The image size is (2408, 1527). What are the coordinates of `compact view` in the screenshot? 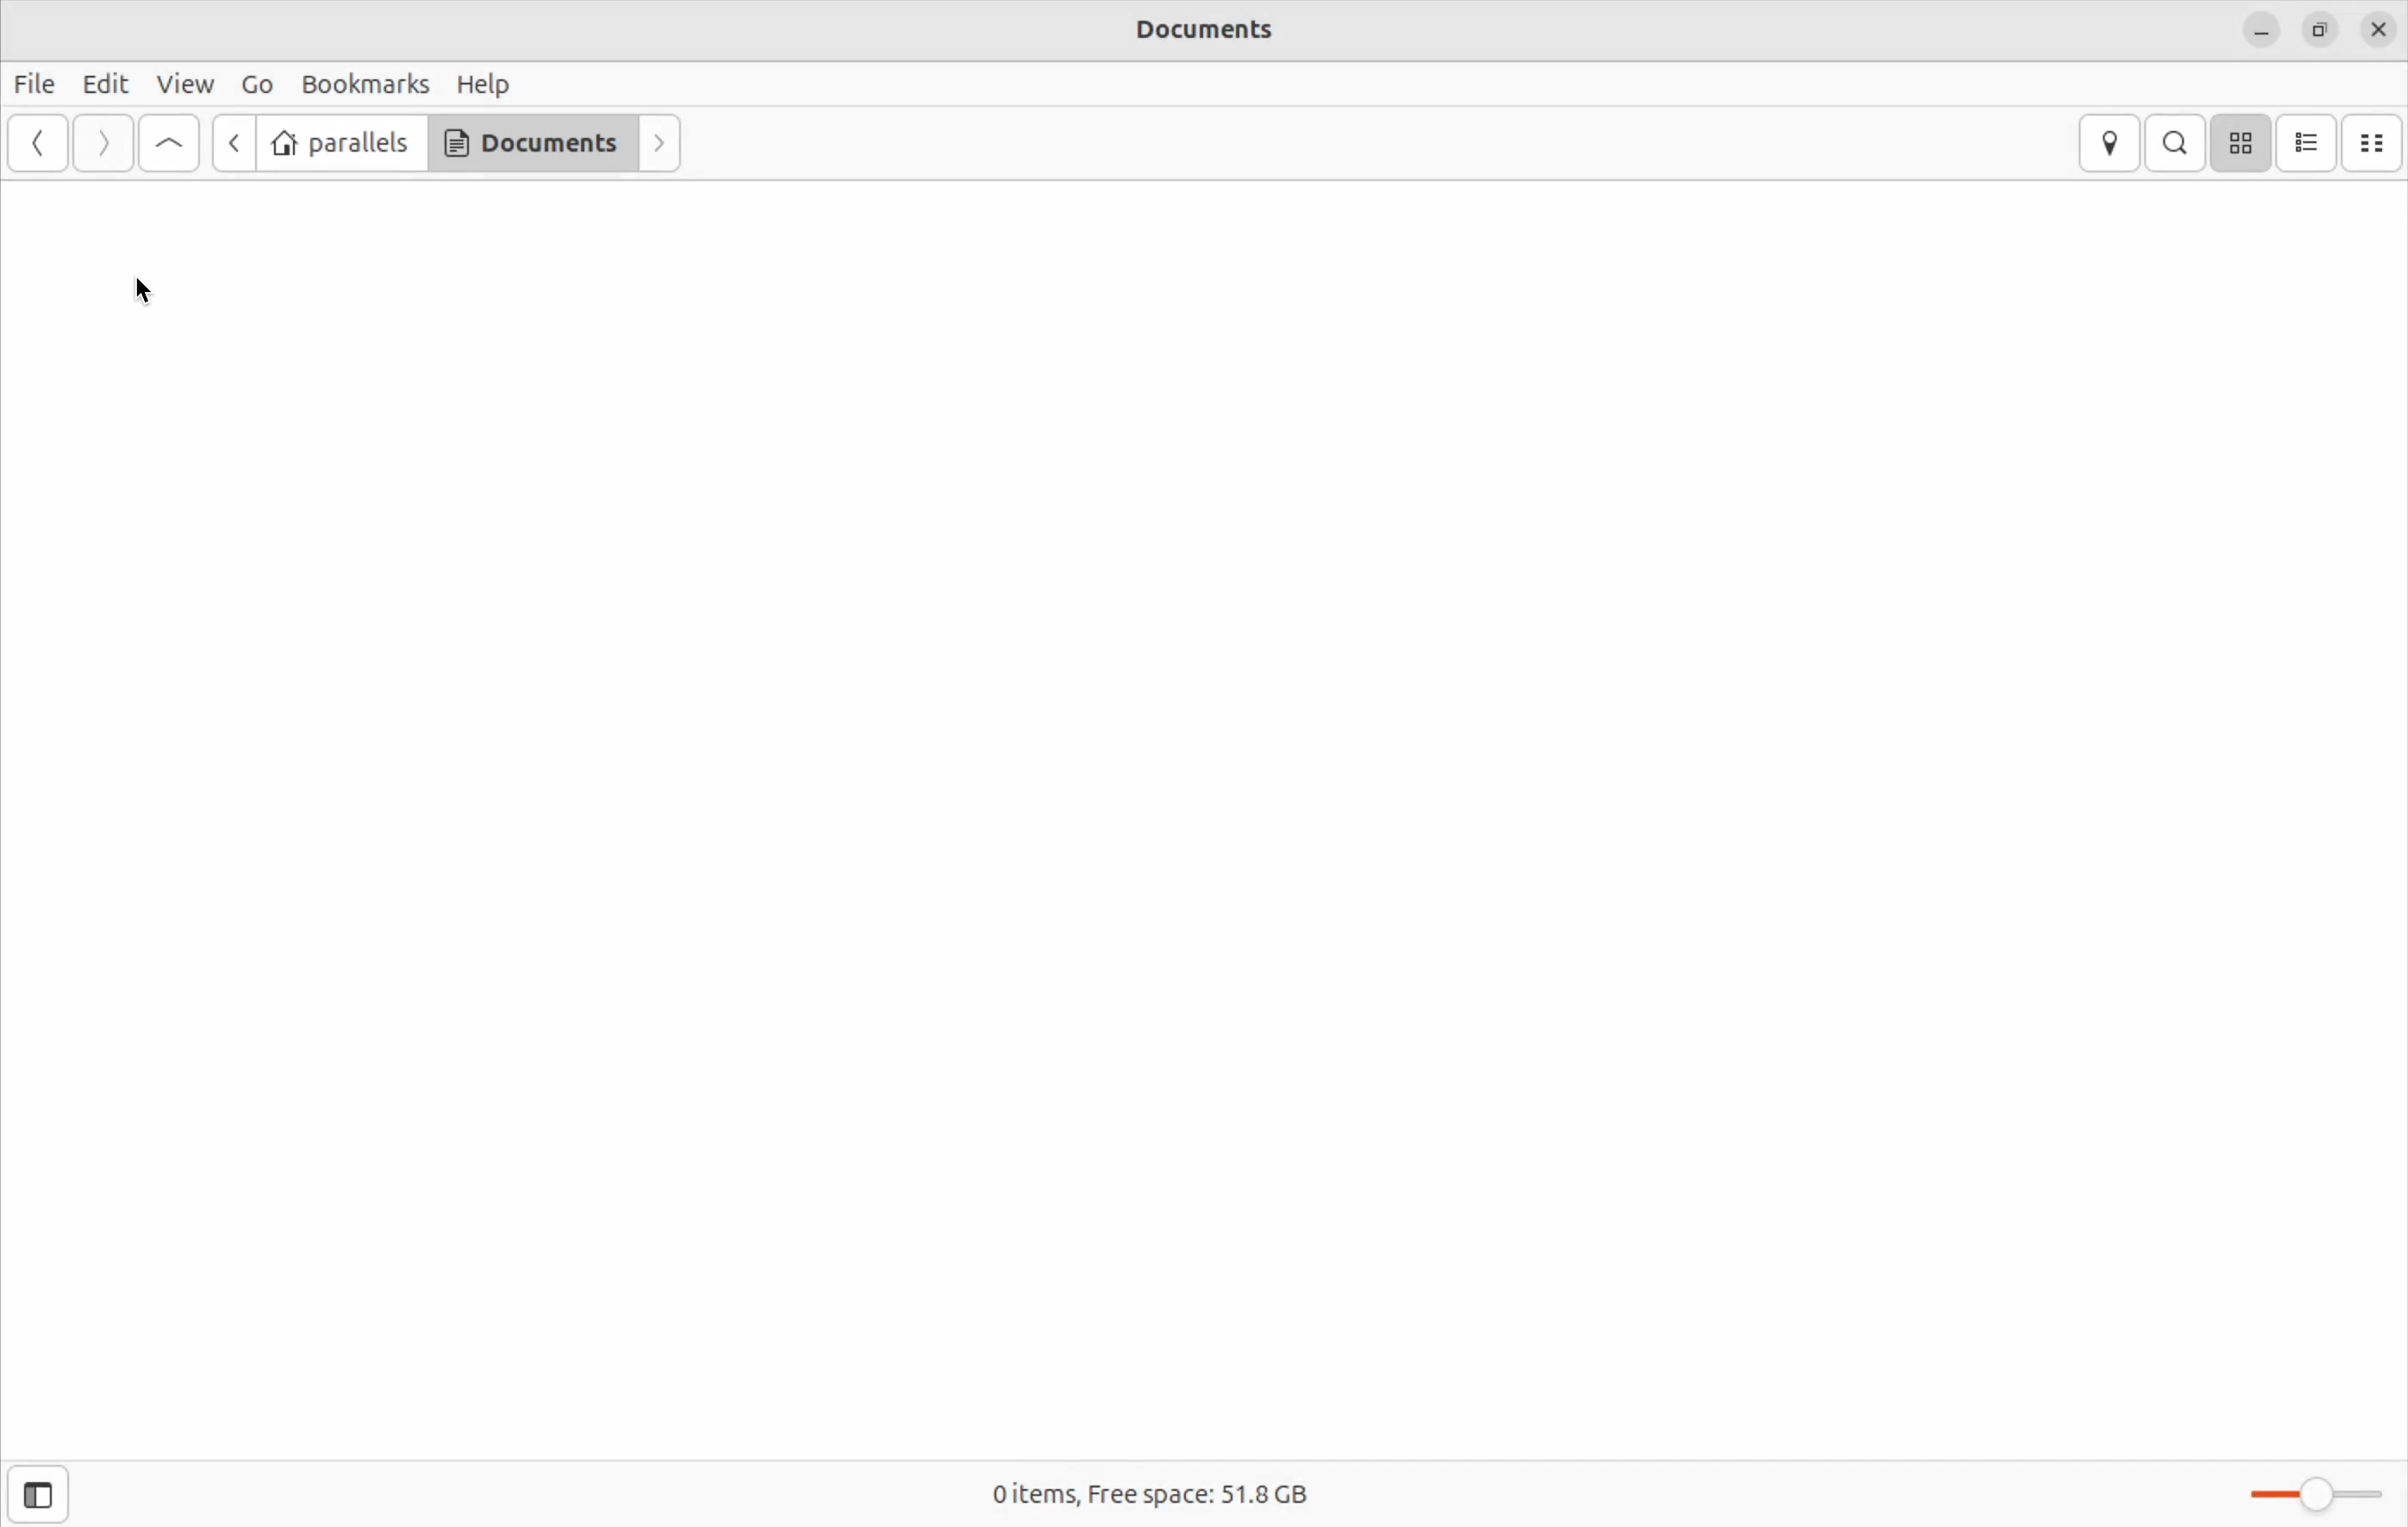 It's located at (2377, 143).